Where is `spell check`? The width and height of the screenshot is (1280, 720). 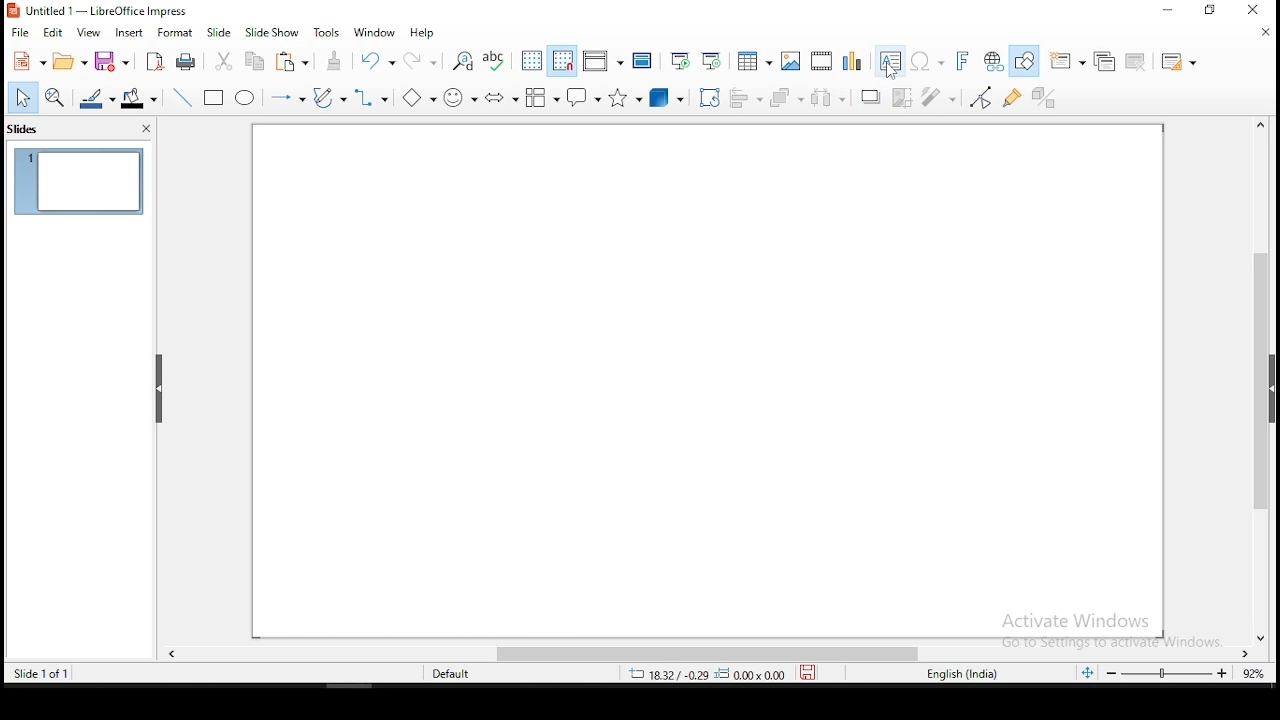 spell check is located at coordinates (495, 61).